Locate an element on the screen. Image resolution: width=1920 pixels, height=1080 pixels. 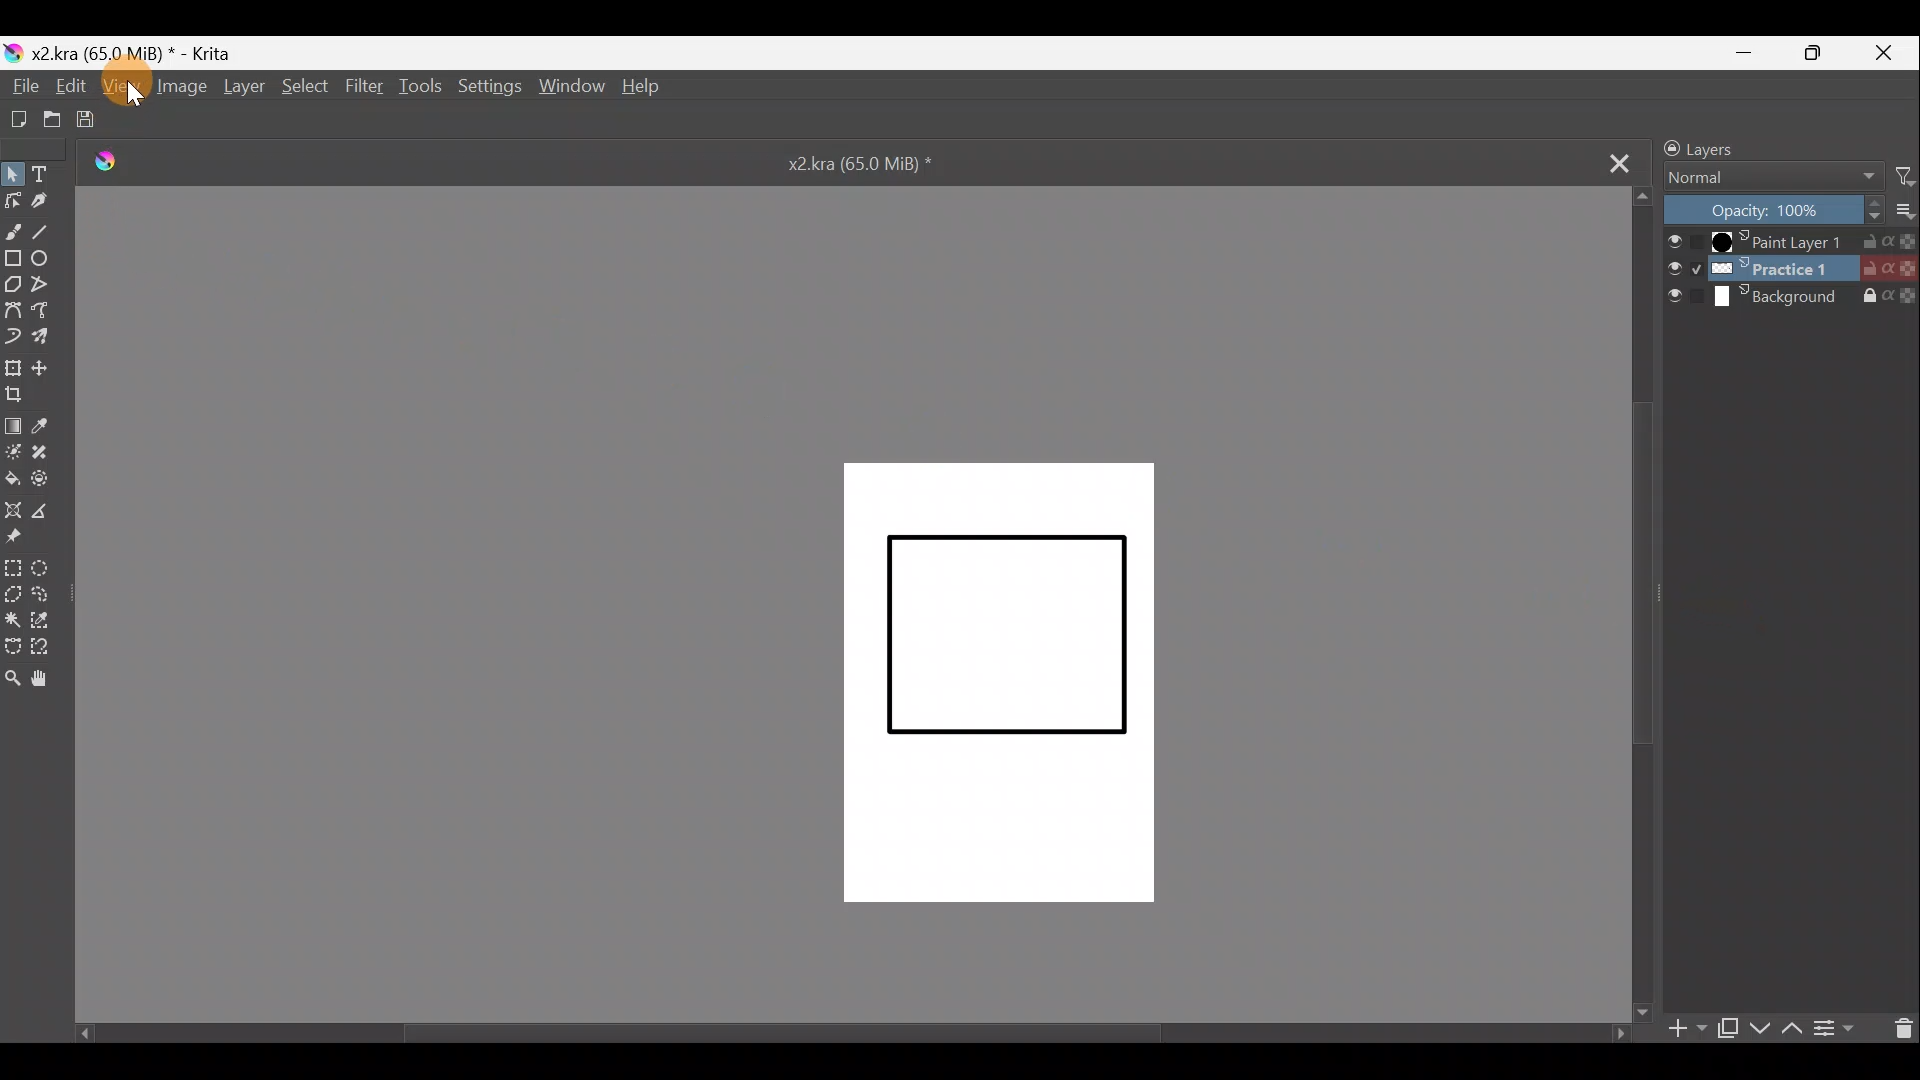
Add layer is located at coordinates (1687, 1031).